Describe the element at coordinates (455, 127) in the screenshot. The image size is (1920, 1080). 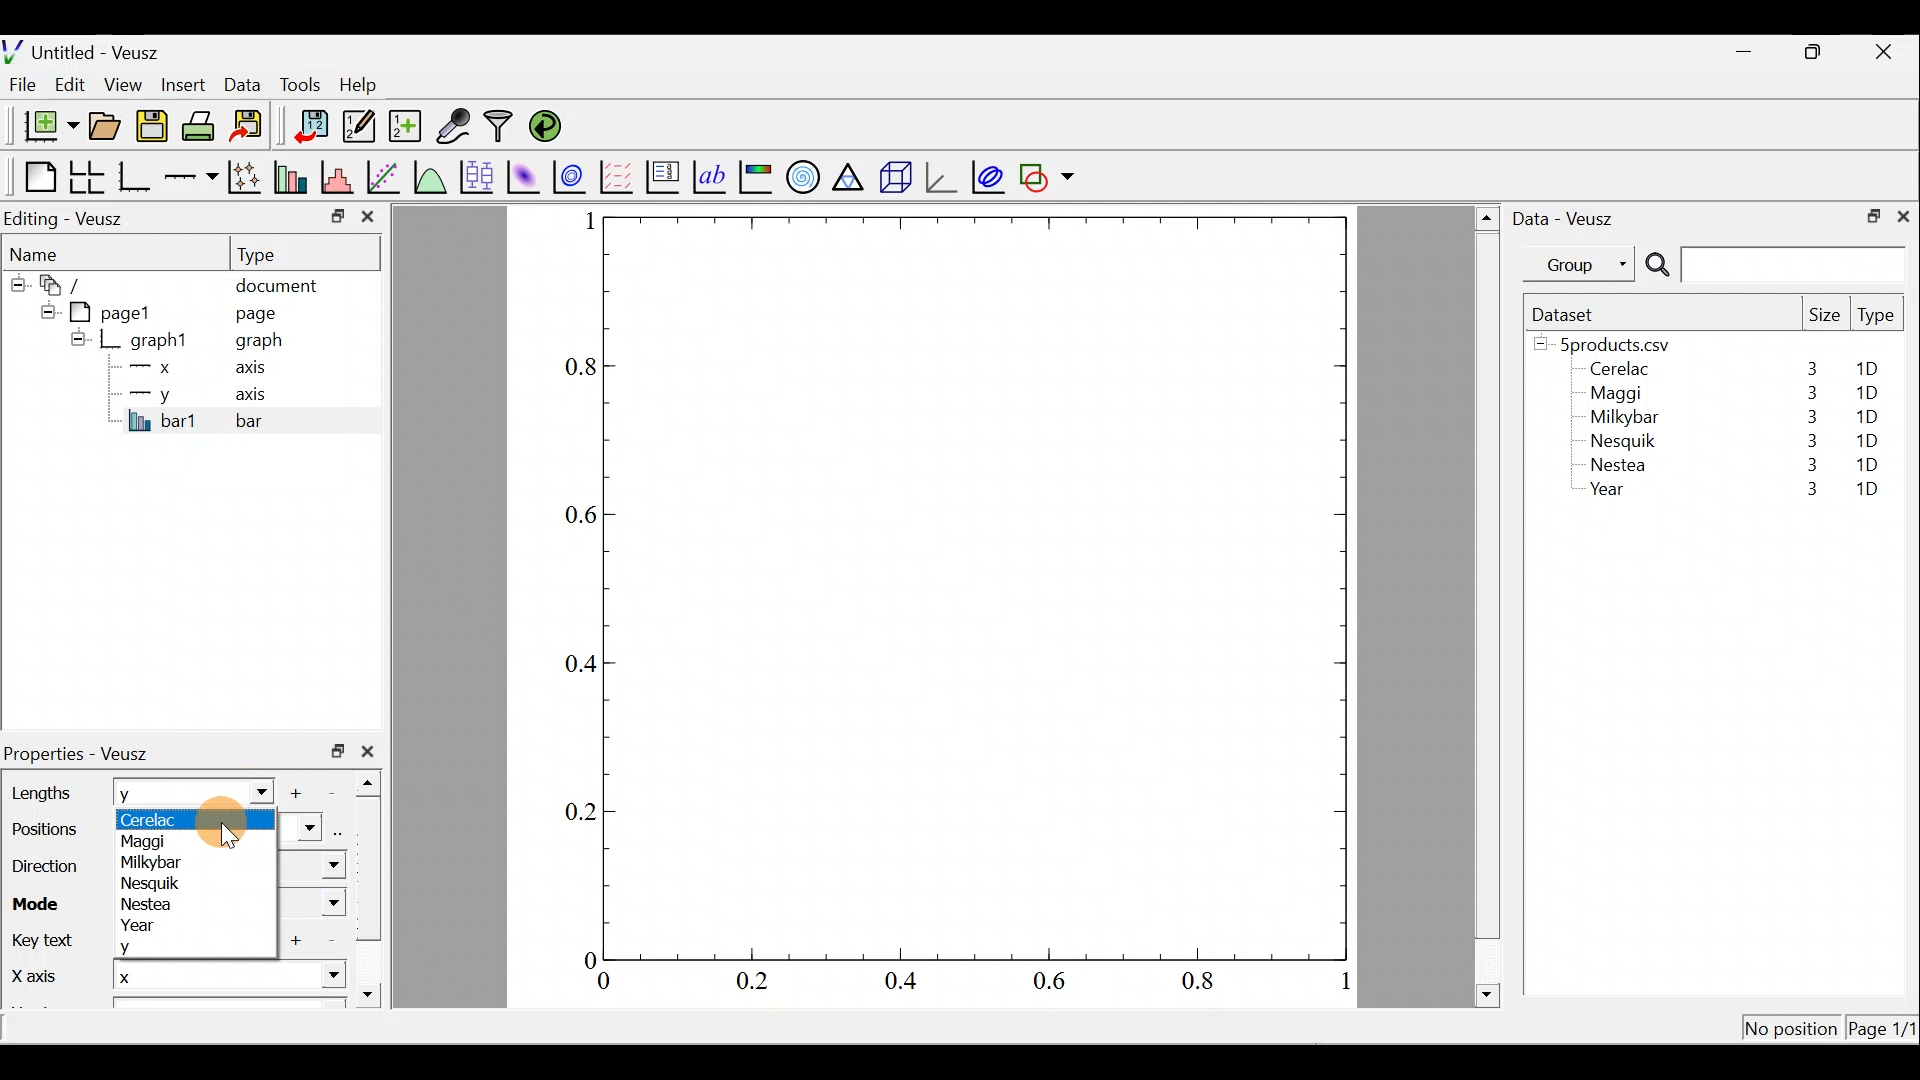
I see `Capture remote data` at that location.